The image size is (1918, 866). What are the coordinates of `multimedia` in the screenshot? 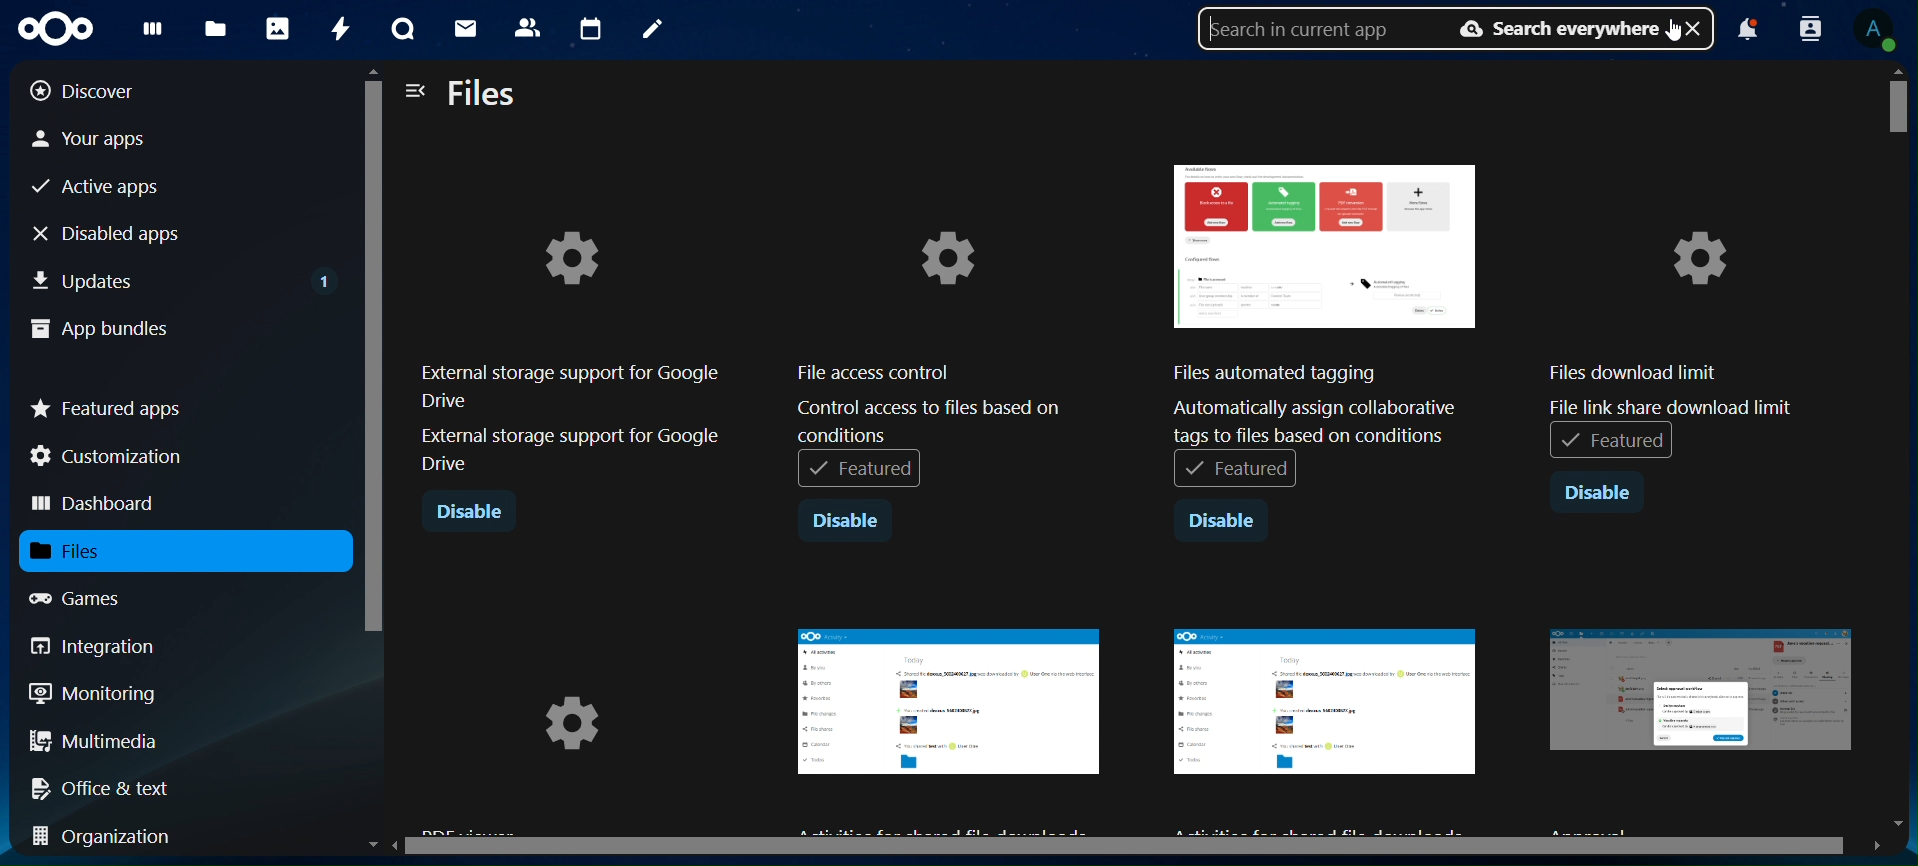 It's located at (95, 744).